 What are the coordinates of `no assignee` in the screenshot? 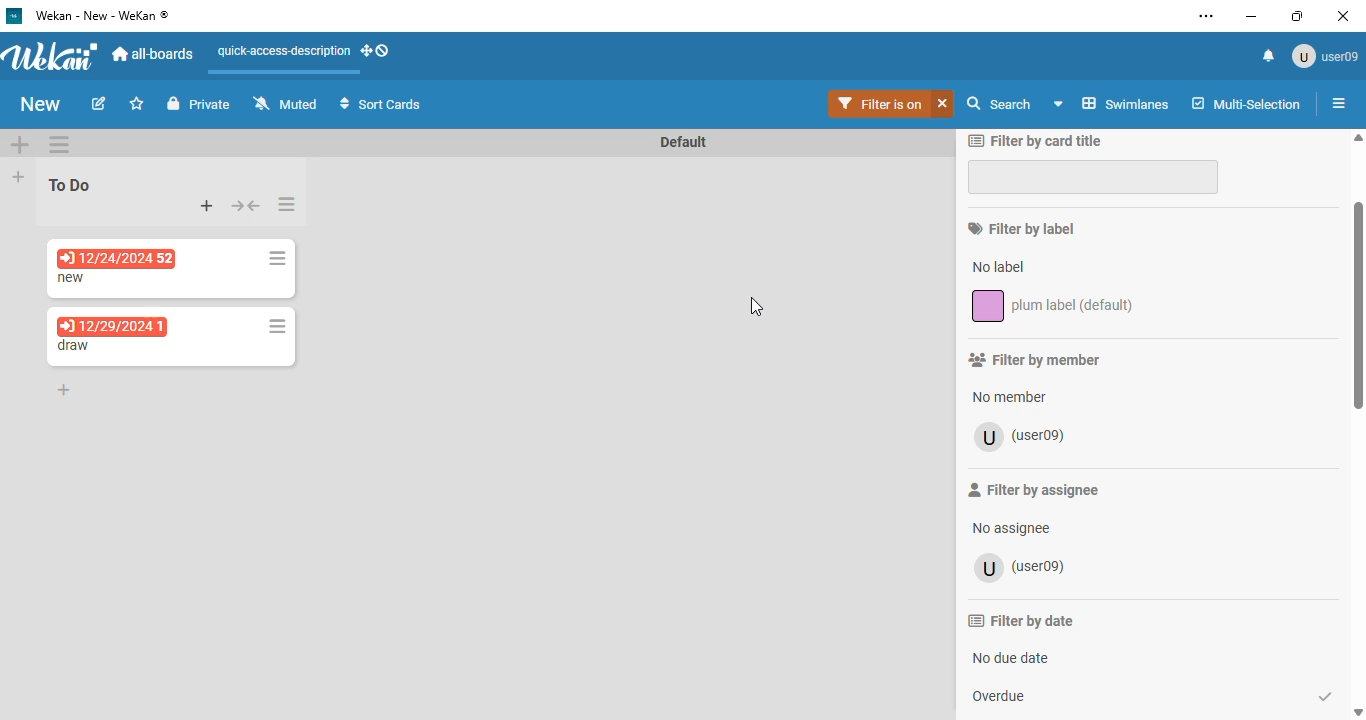 It's located at (1010, 529).